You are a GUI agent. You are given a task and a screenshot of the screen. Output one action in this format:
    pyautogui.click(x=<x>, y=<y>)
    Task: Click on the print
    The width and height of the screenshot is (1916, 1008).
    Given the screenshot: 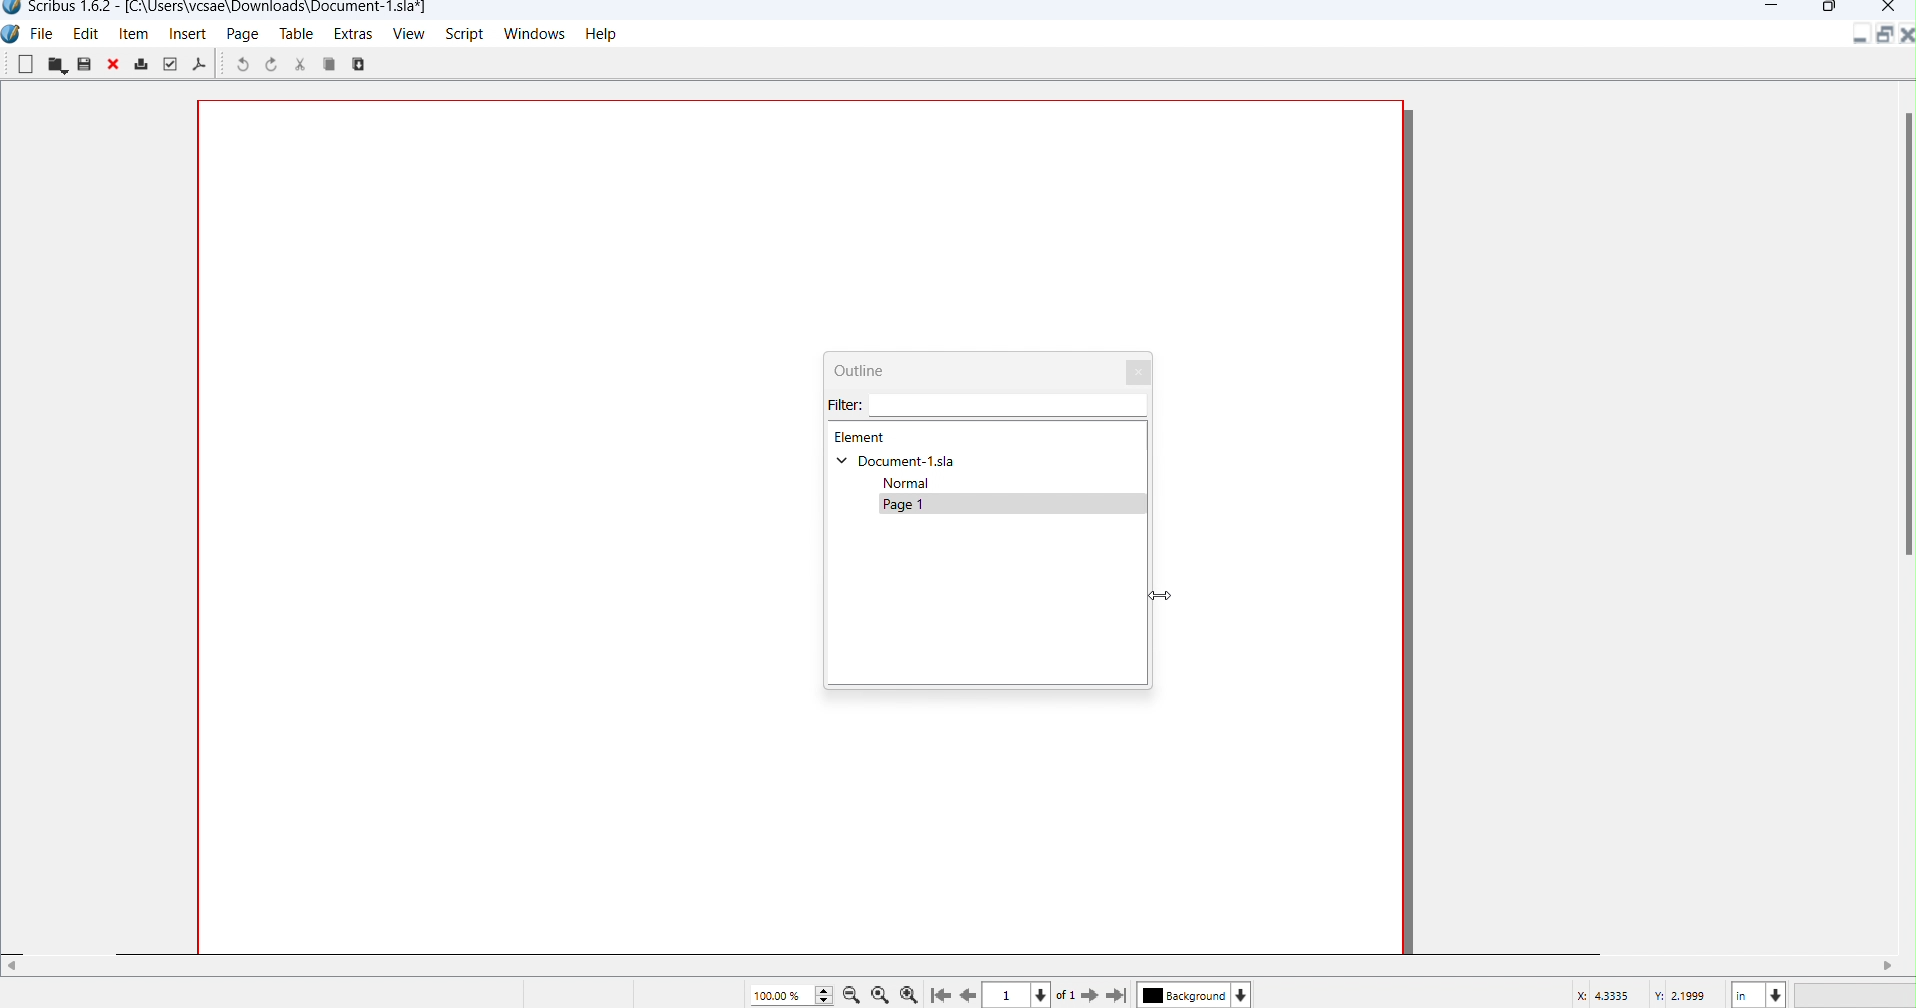 What is the action you would take?
    pyautogui.click(x=142, y=63)
    